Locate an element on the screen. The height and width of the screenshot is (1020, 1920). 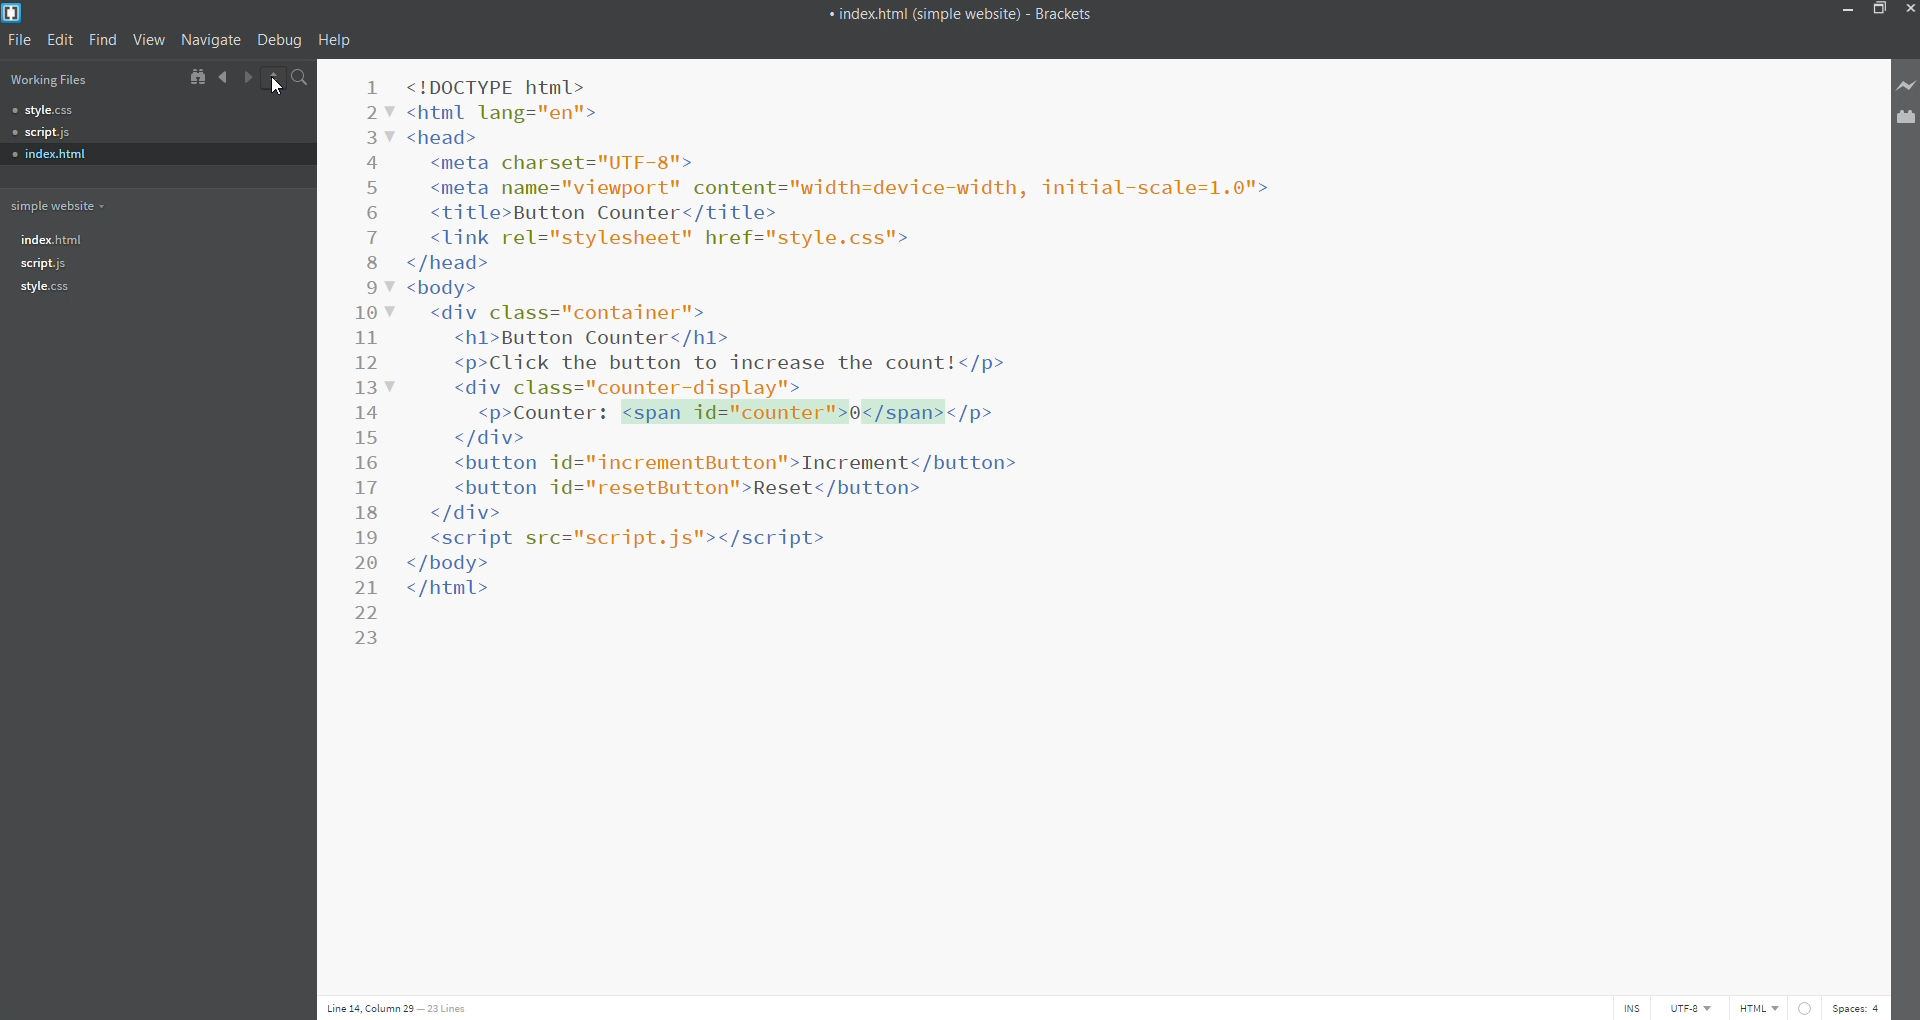
encoding: utf-8 is located at coordinates (1697, 1008).